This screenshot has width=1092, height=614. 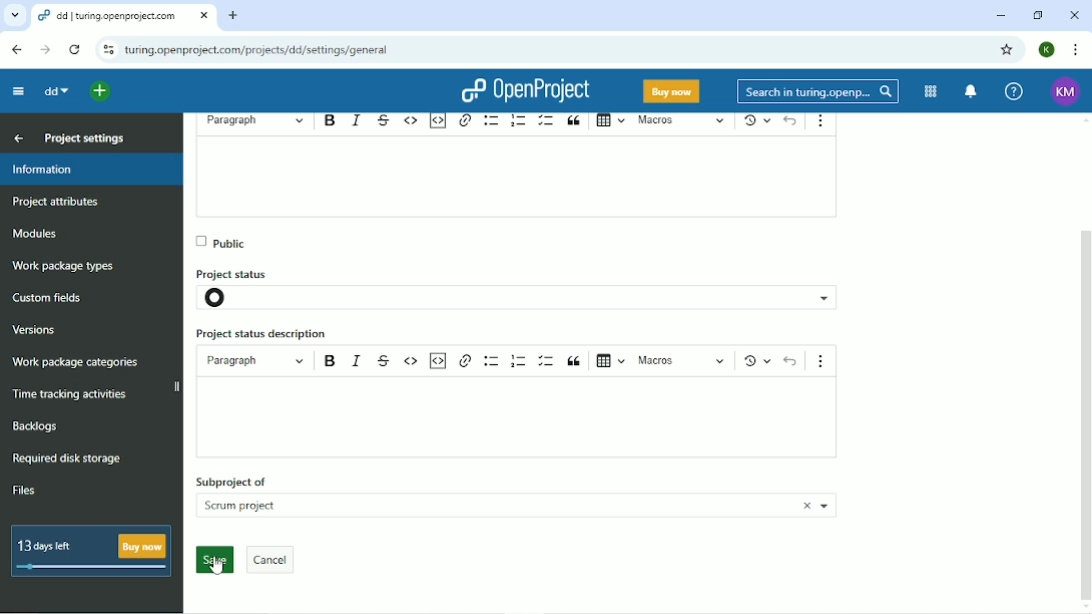 I want to click on Project status description, so click(x=259, y=333).